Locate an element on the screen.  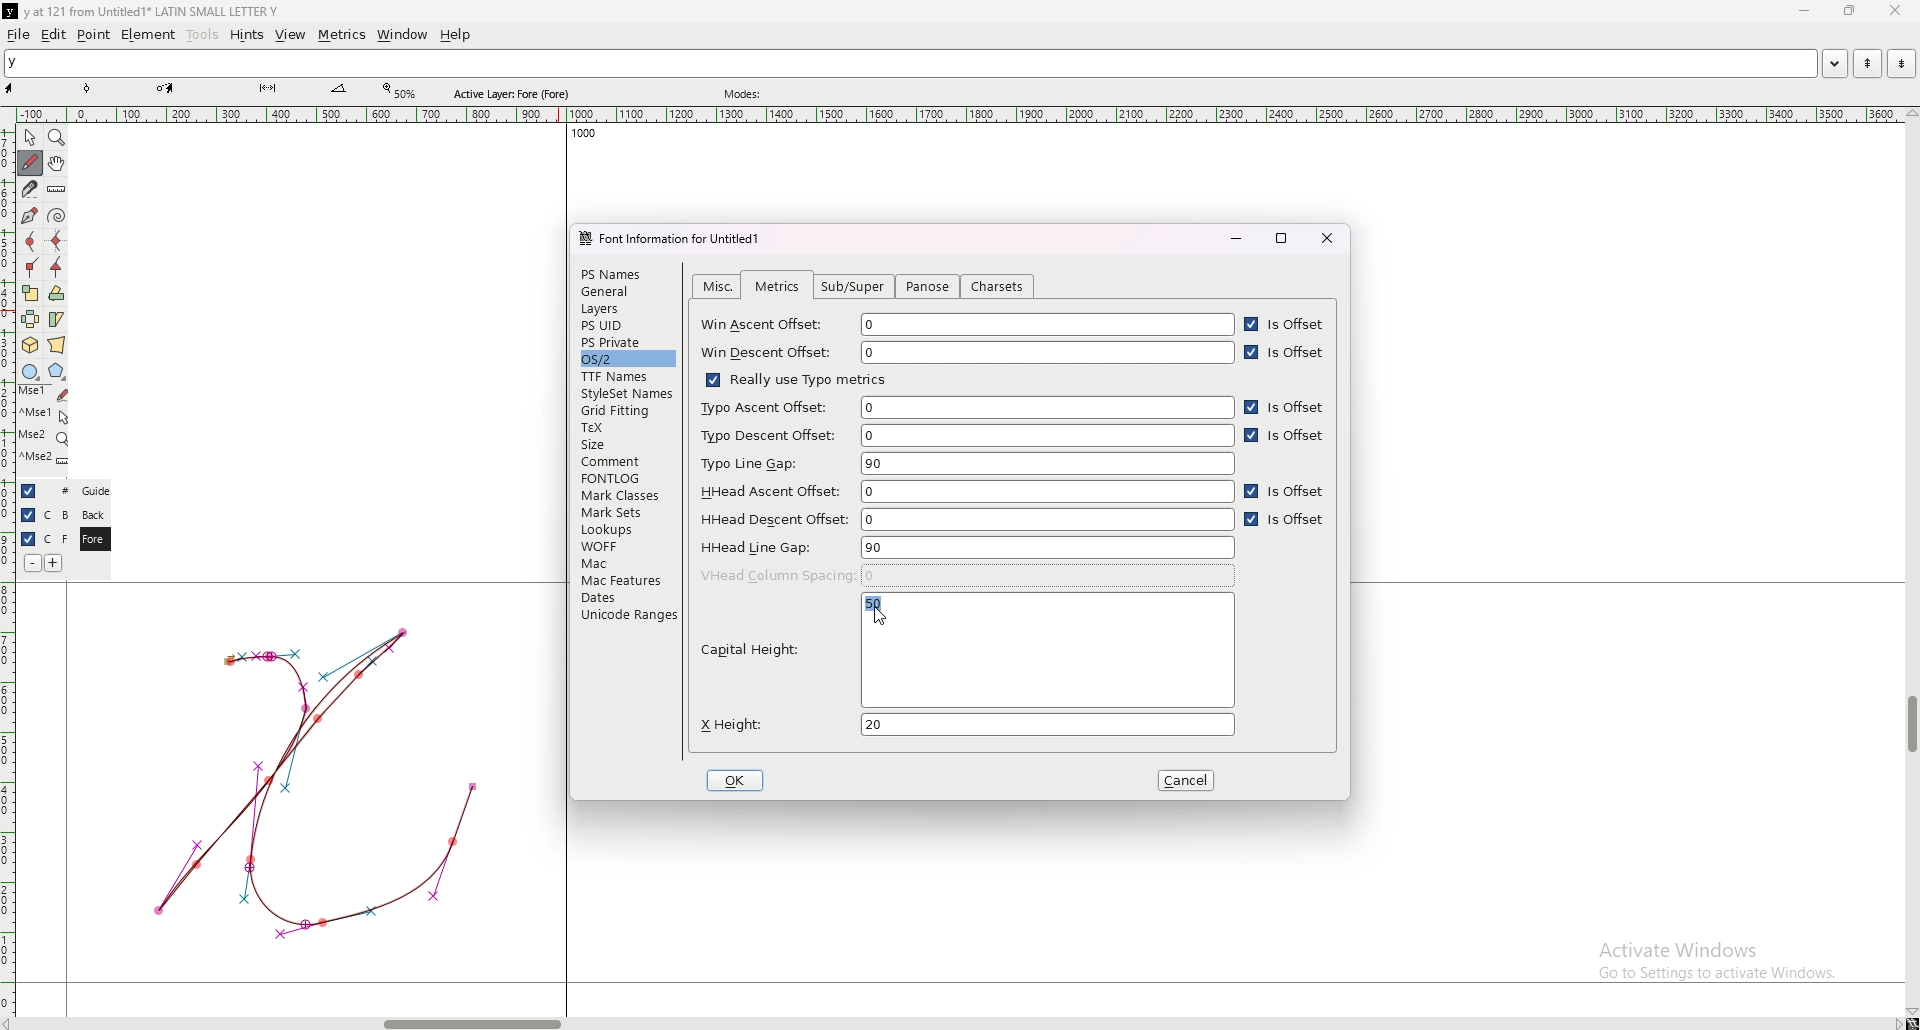
fontlog is located at coordinates (628, 478).